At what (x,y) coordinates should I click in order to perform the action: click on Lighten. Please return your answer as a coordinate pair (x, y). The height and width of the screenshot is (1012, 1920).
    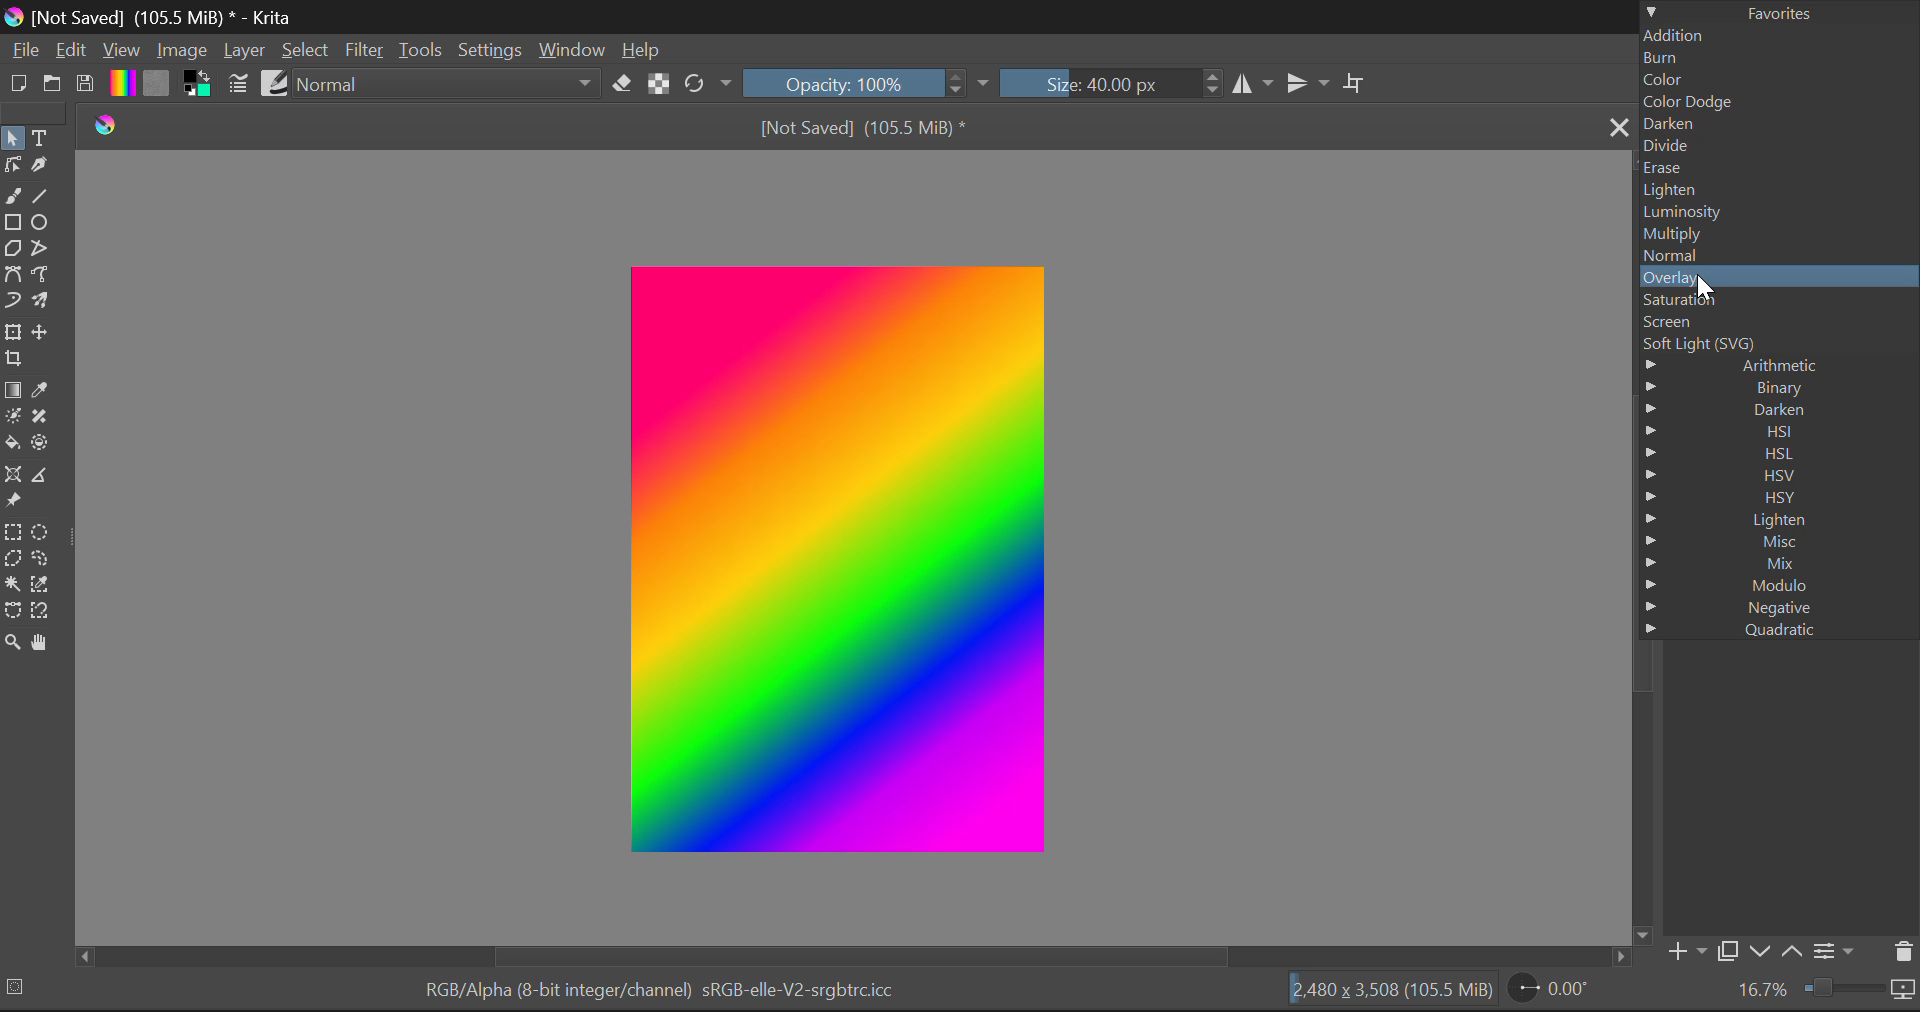
    Looking at the image, I should click on (1777, 521).